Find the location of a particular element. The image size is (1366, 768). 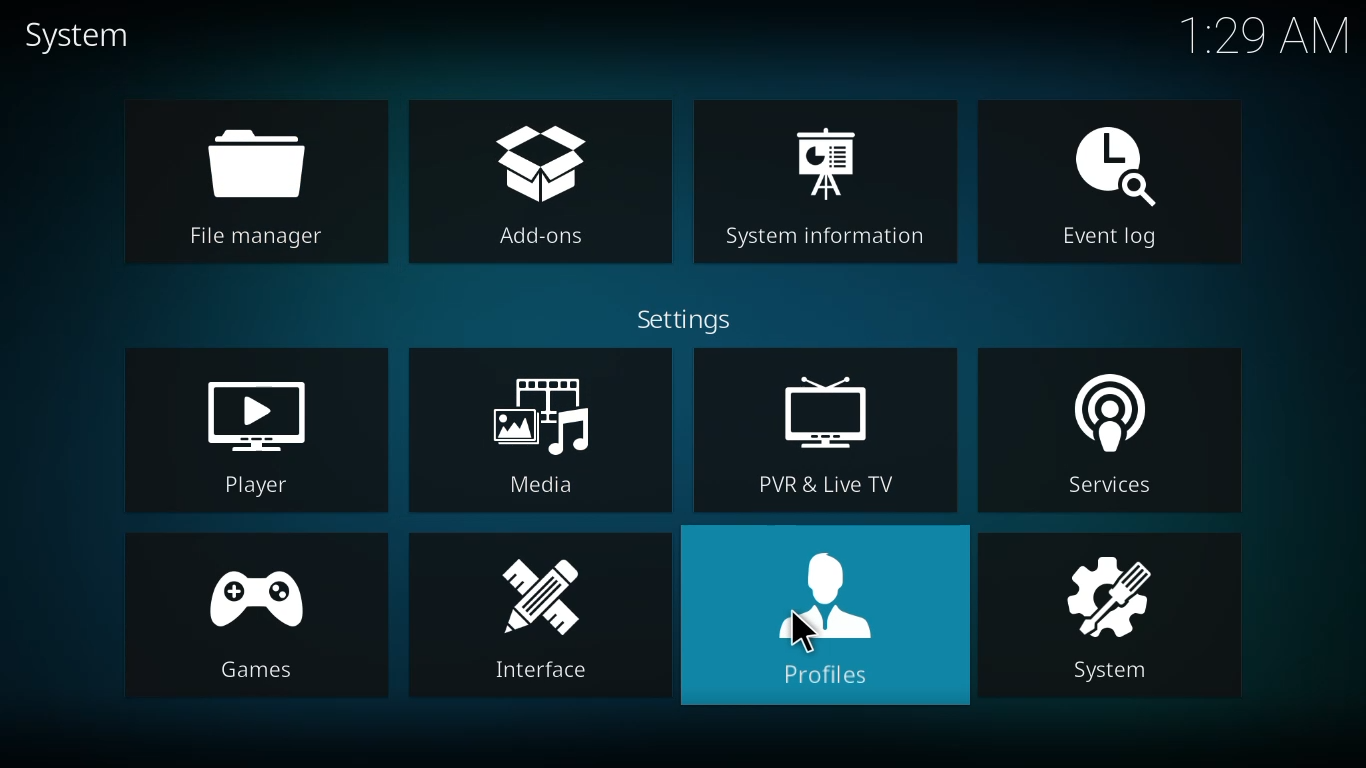

file manager is located at coordinates (259, 179).